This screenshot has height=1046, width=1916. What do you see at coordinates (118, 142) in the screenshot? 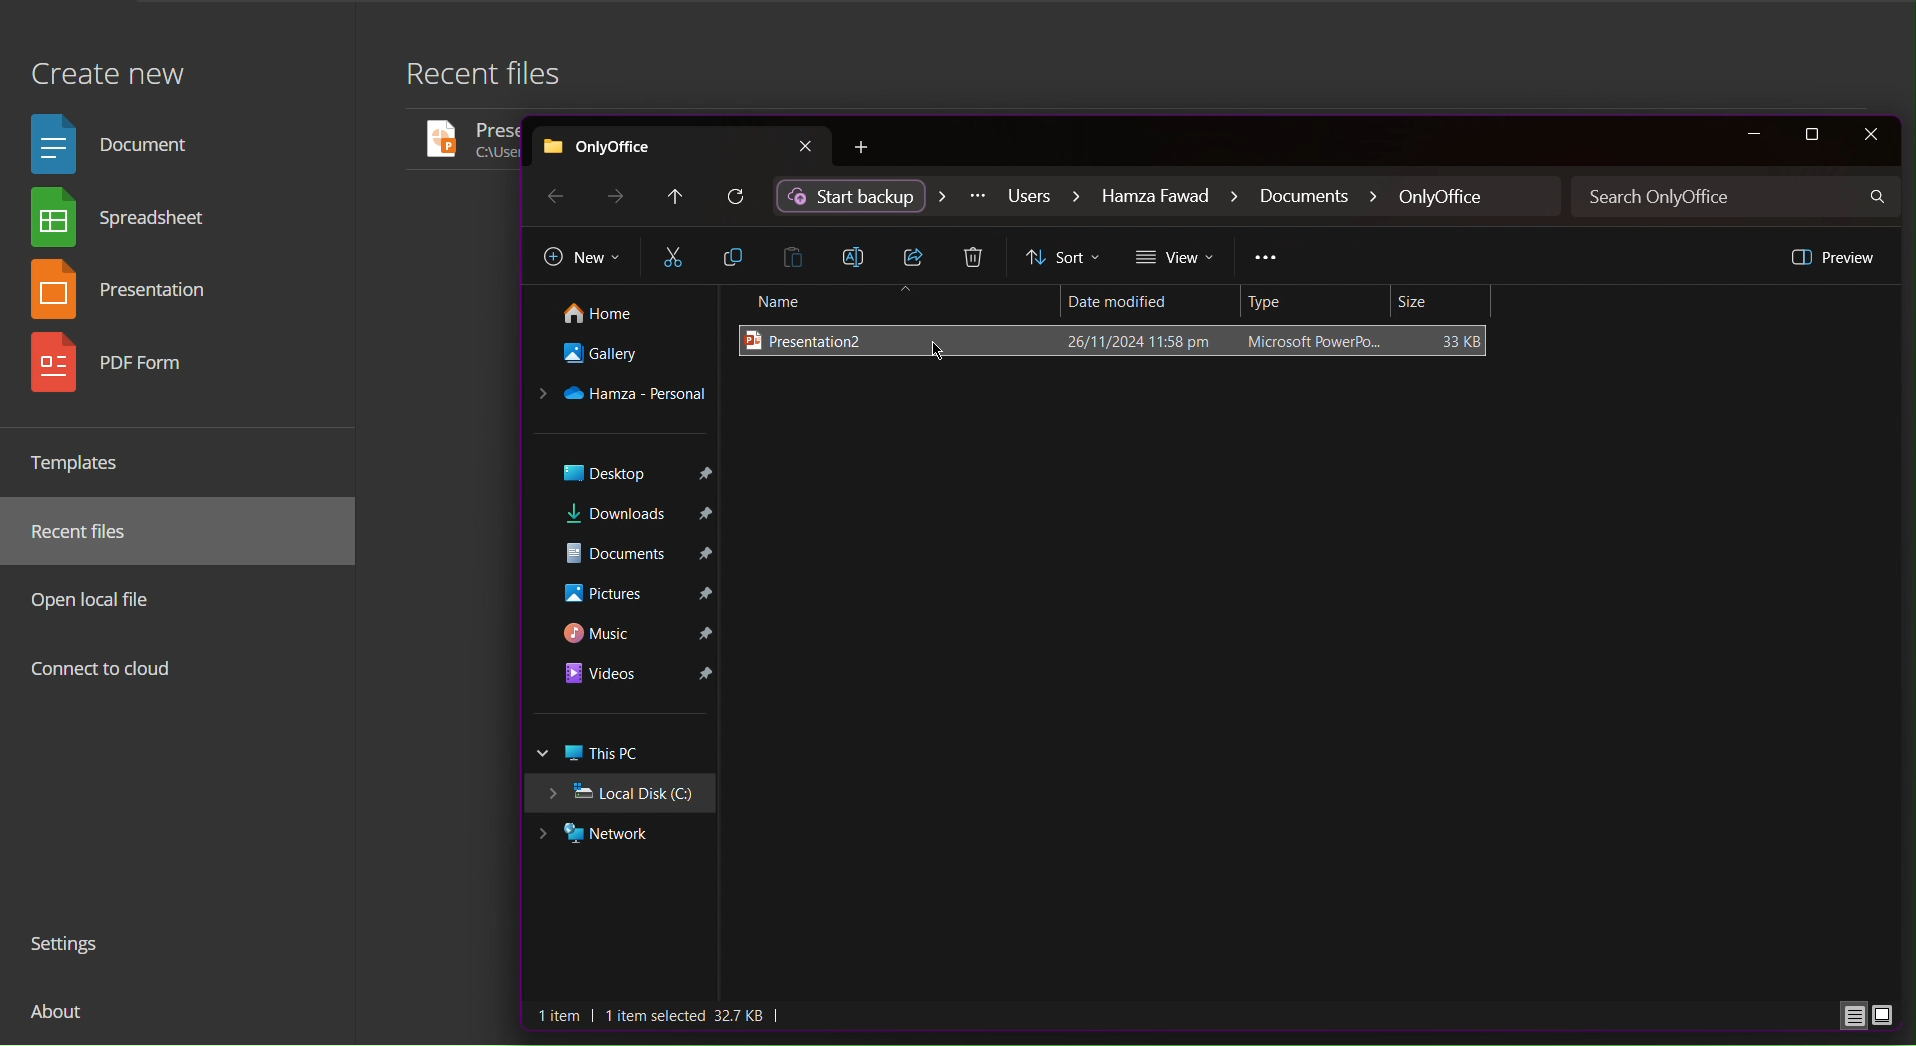
I see `Document` at bounding box center [118, 142].